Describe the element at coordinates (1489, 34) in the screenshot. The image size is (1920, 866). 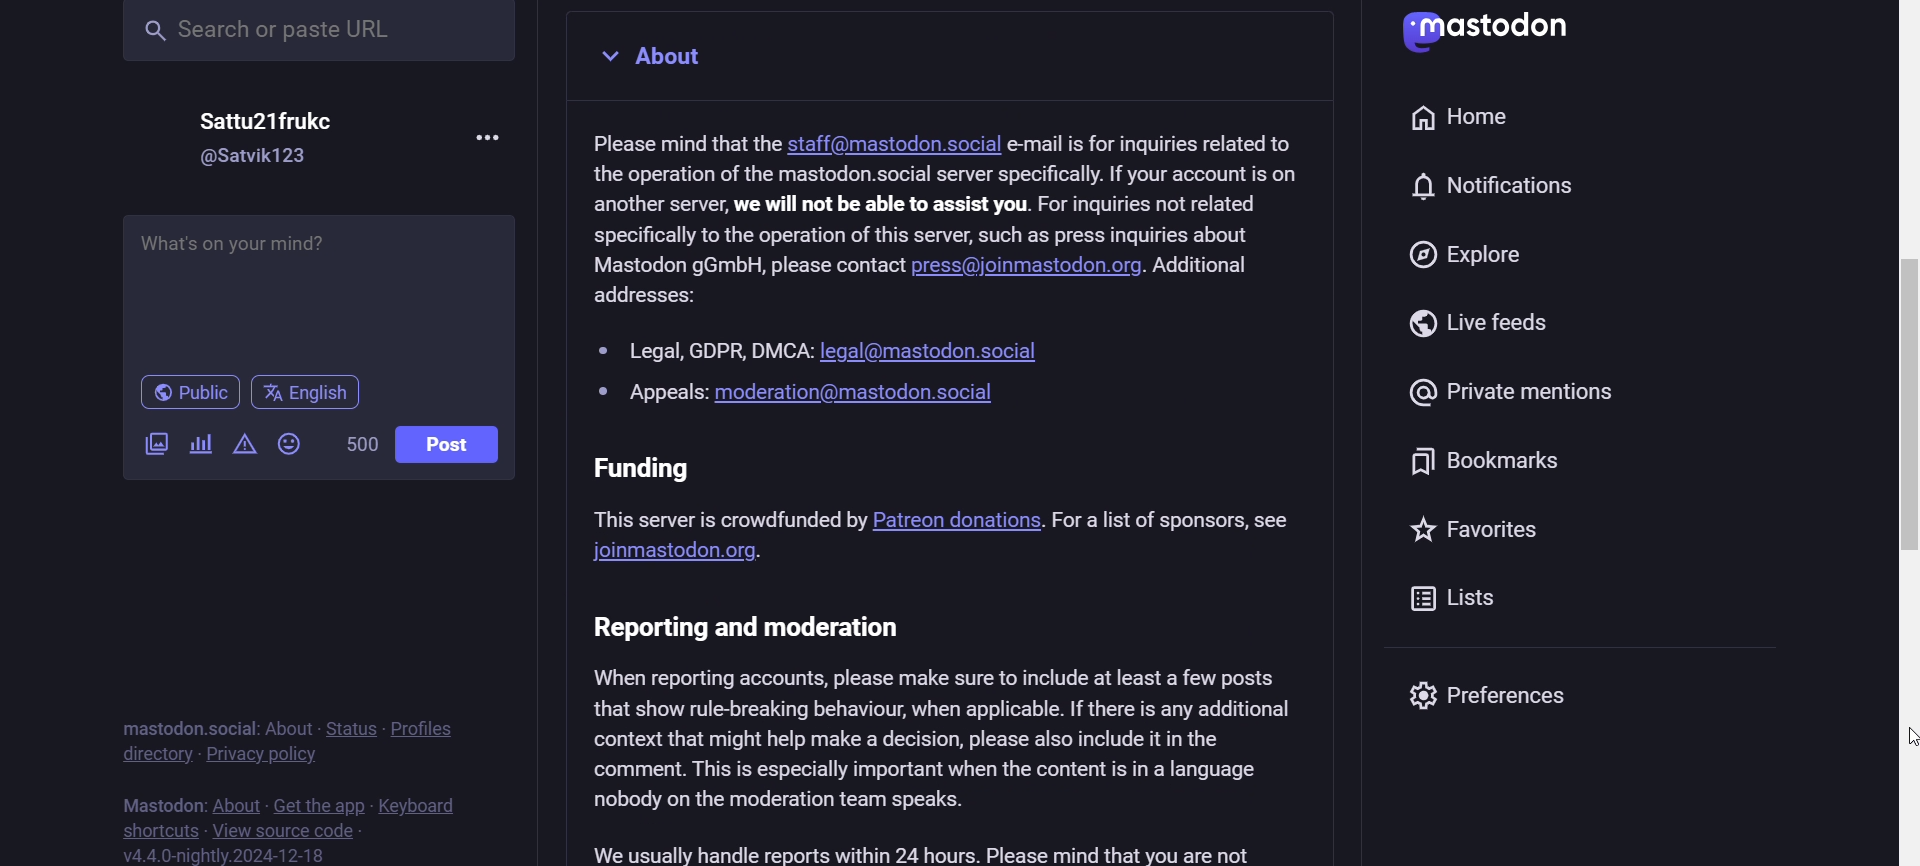
I see `Mastodon logo` at that location.